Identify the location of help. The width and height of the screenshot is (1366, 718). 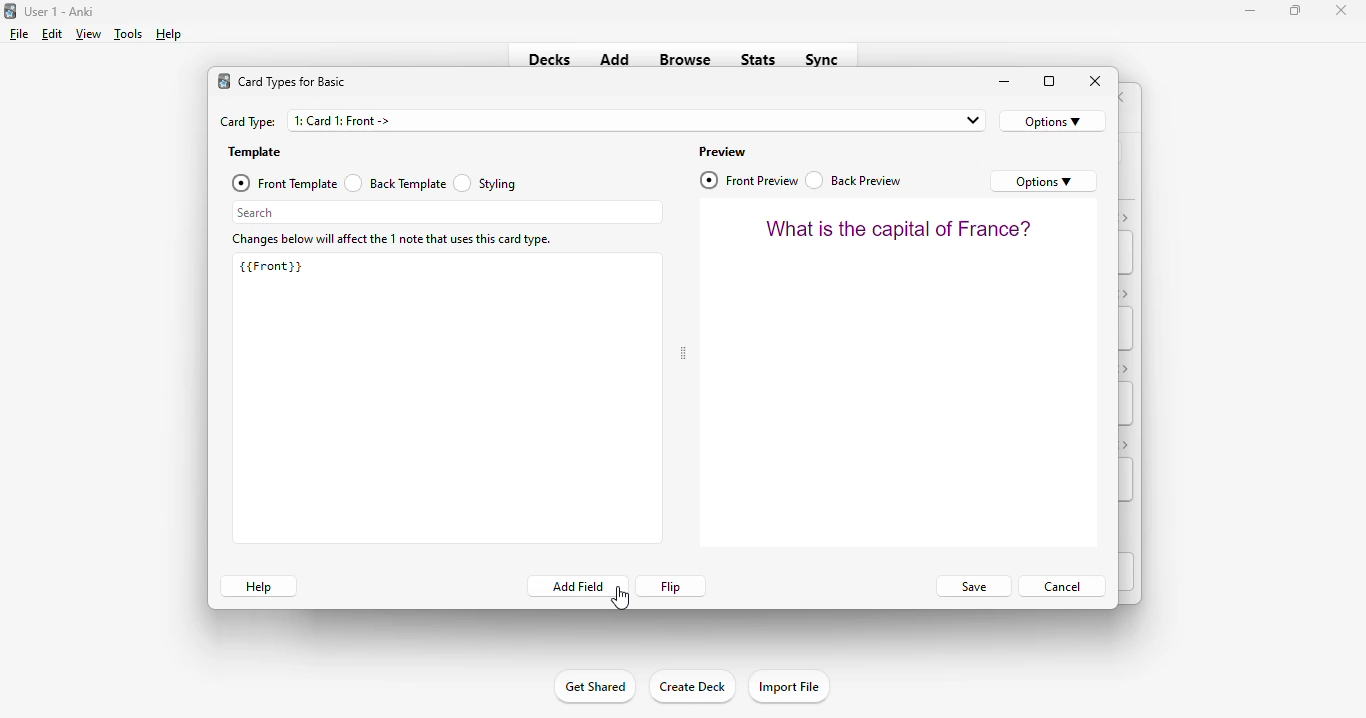
(167, 34).